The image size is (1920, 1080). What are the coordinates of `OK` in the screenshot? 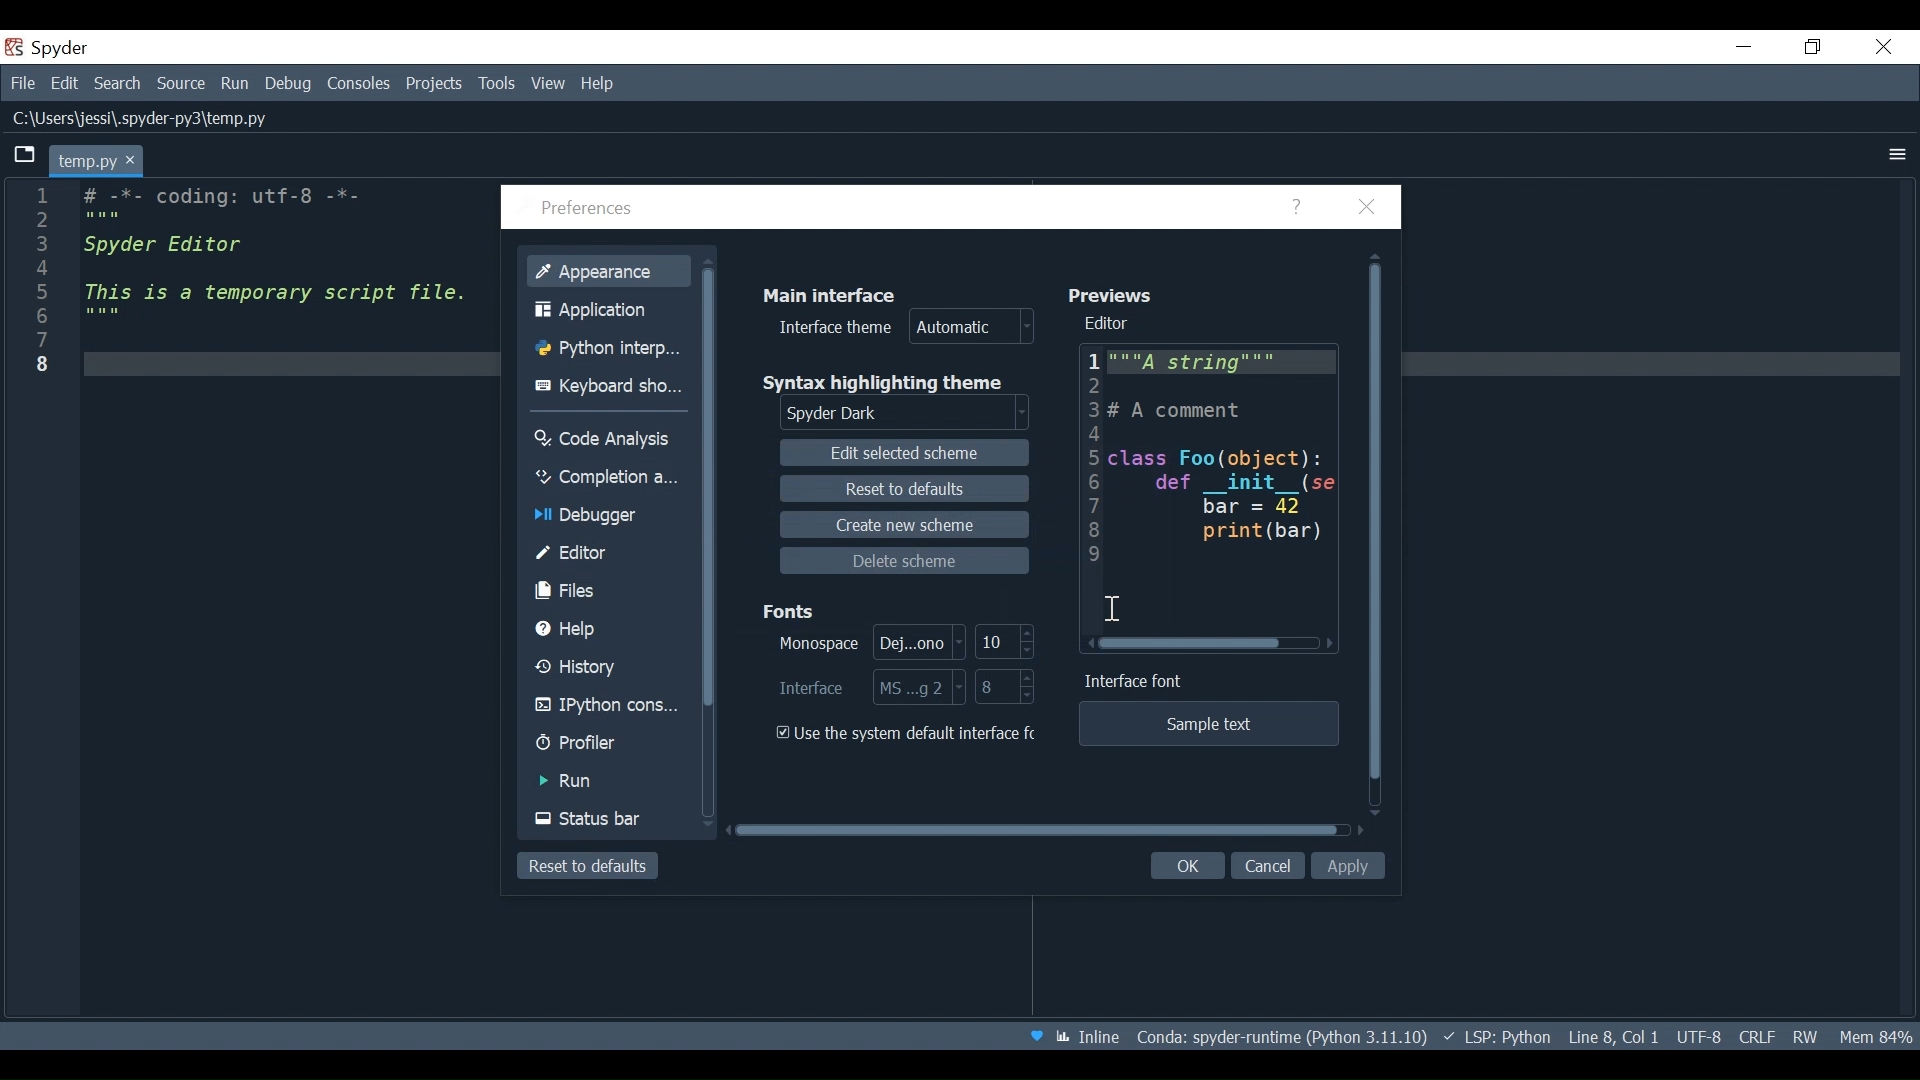 It's located at (1184, 867).